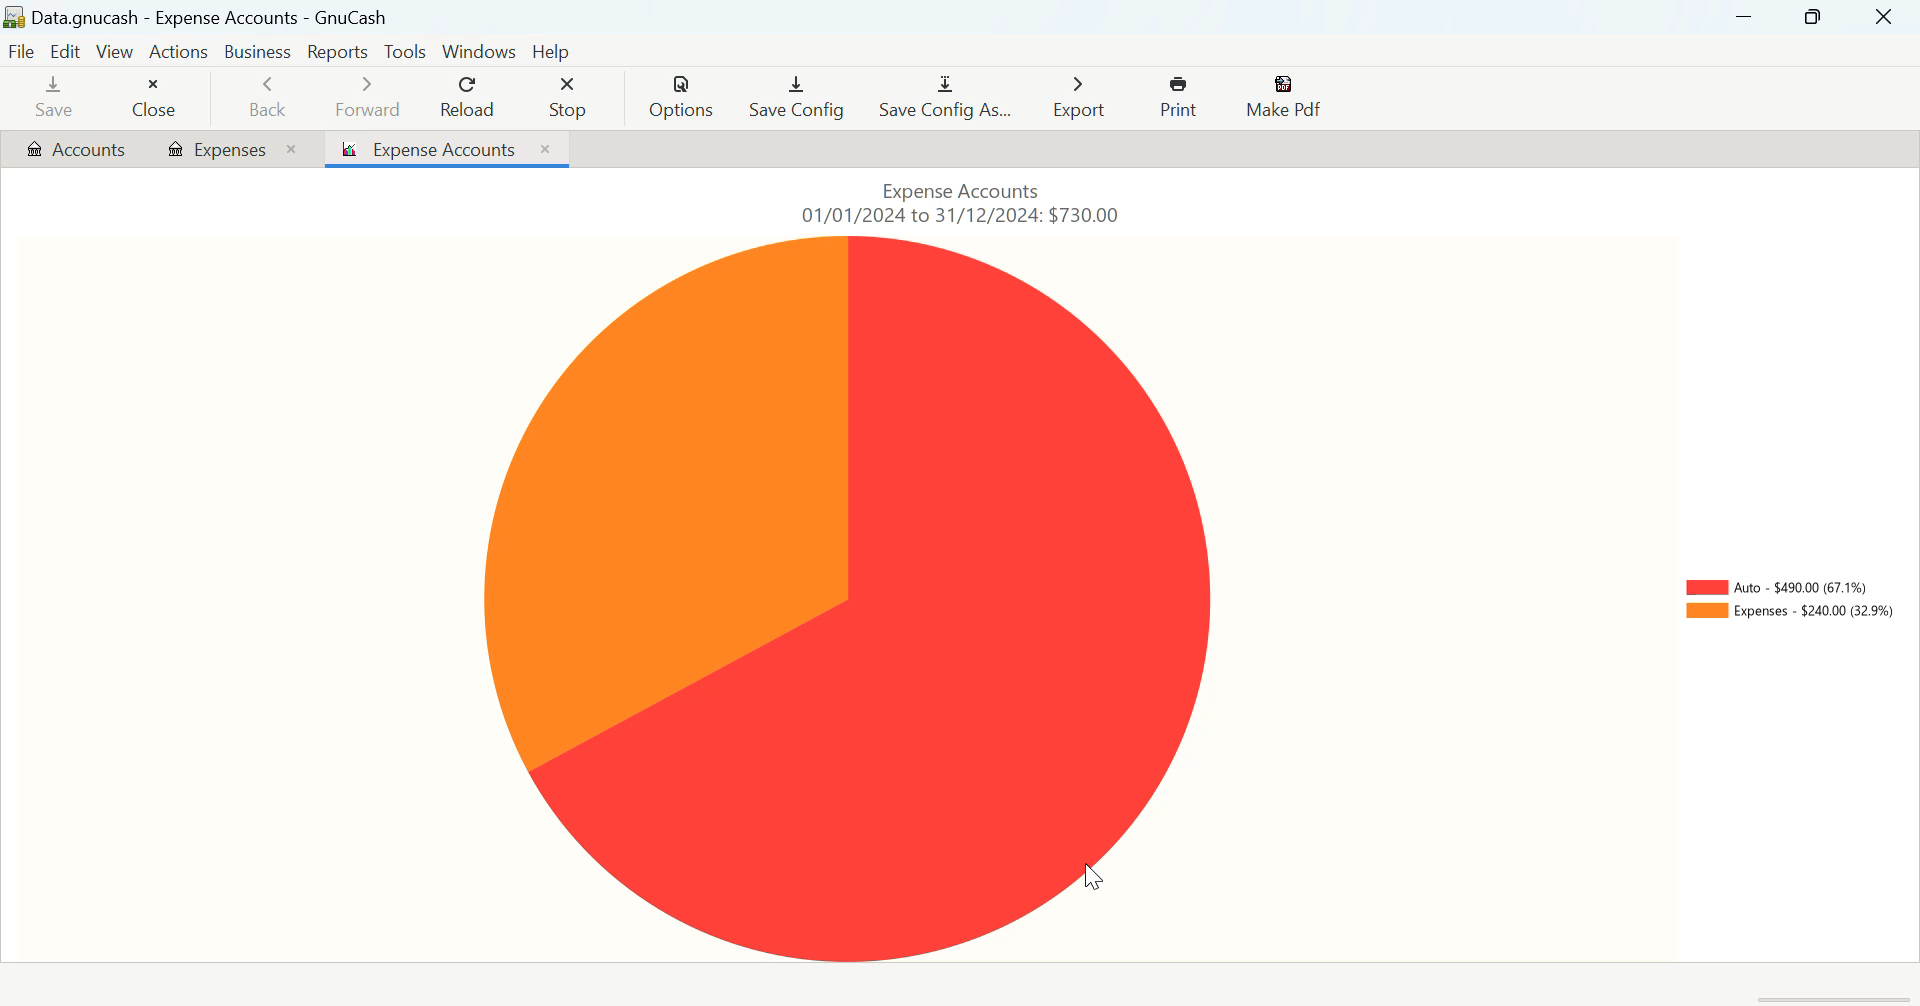 This screenshot has height=1006, width=1920. Describe the element at coordinates (337, 51) in the screenshot. I see `Reports` at that location.